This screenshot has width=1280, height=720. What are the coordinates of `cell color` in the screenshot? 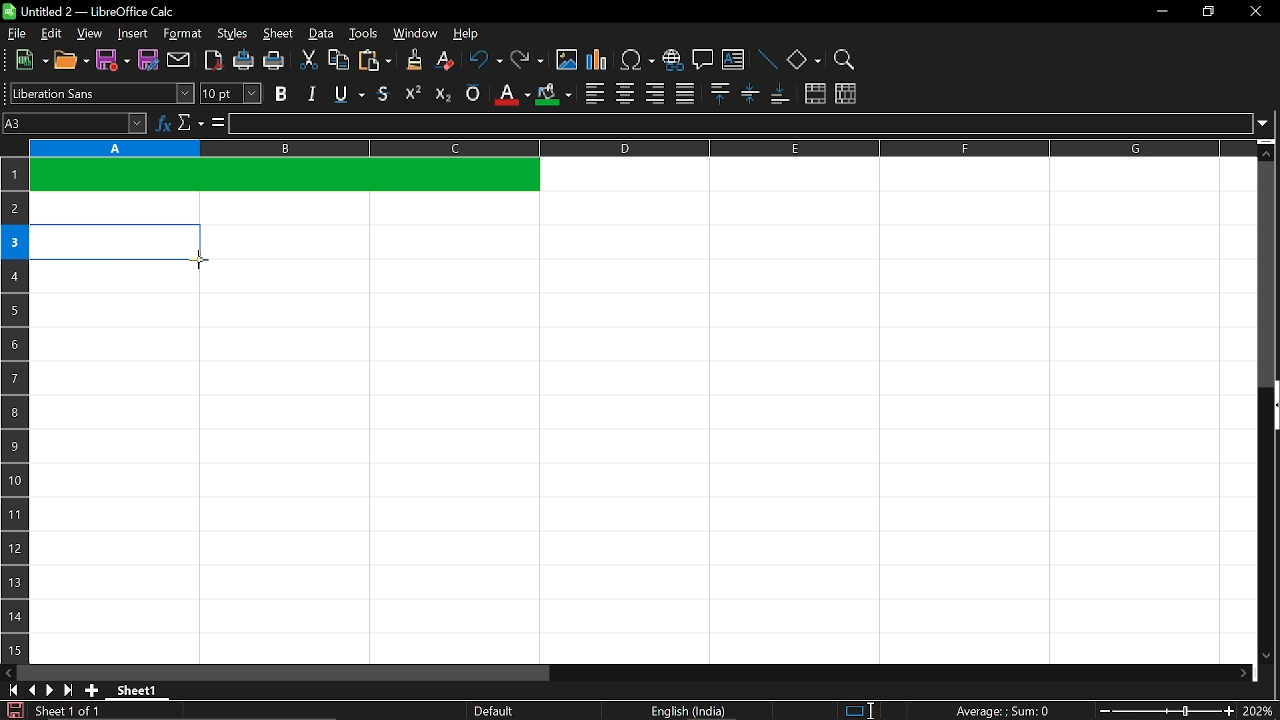 It's located at (553, 95).